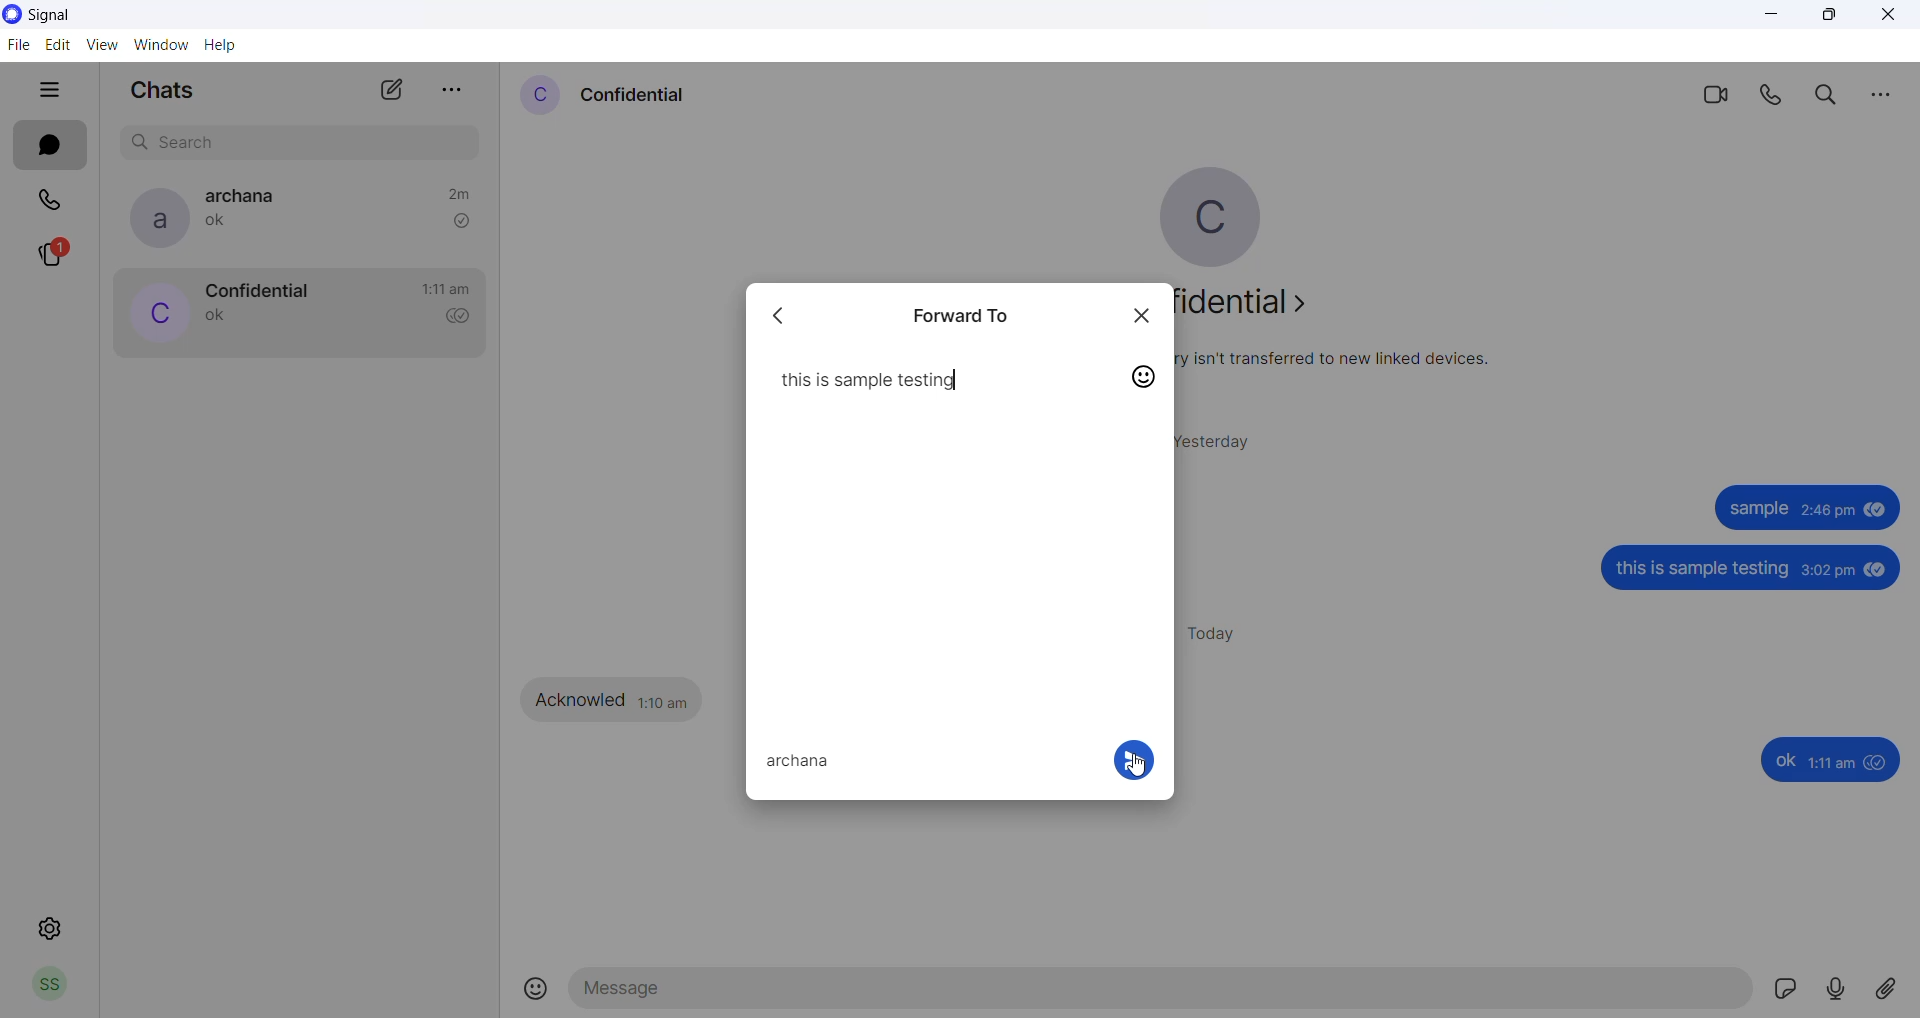  Describe the element at coordinates (1879, 763) in the screenshot. I see `seen` at that location.